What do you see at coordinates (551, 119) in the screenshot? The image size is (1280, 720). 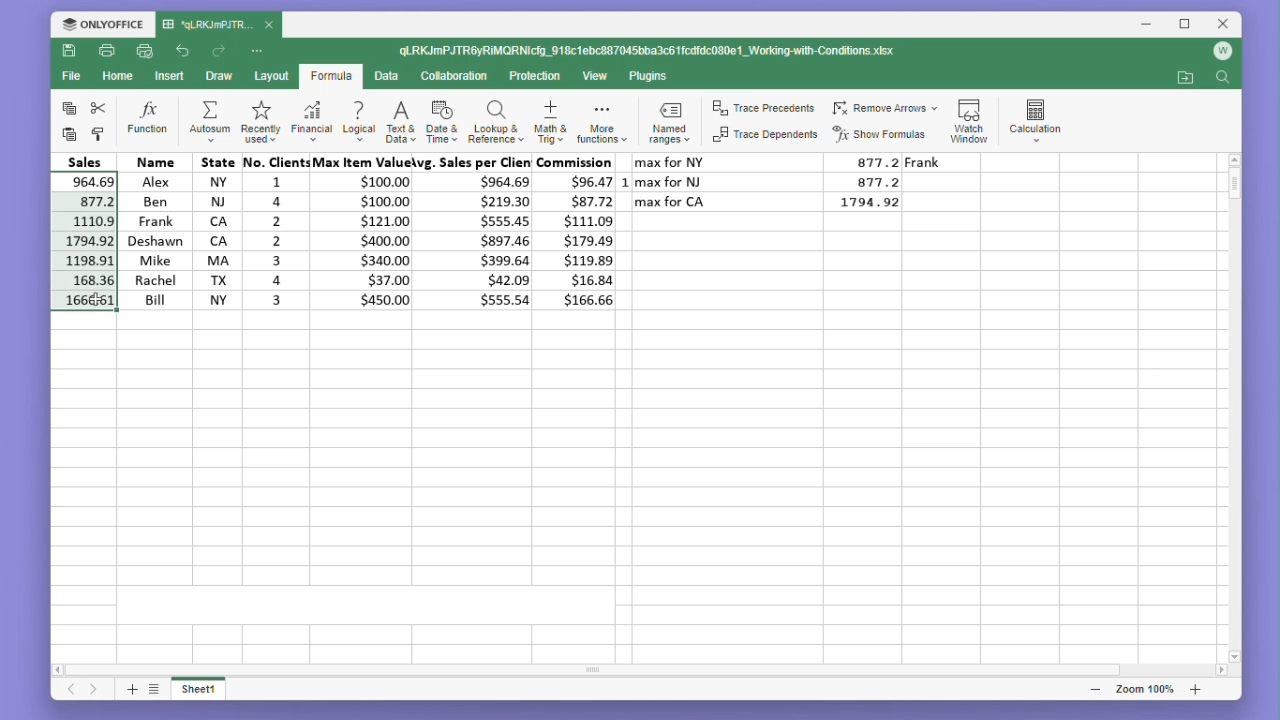 I see `Maths and trigonometry` at bounding box center [551, 119].